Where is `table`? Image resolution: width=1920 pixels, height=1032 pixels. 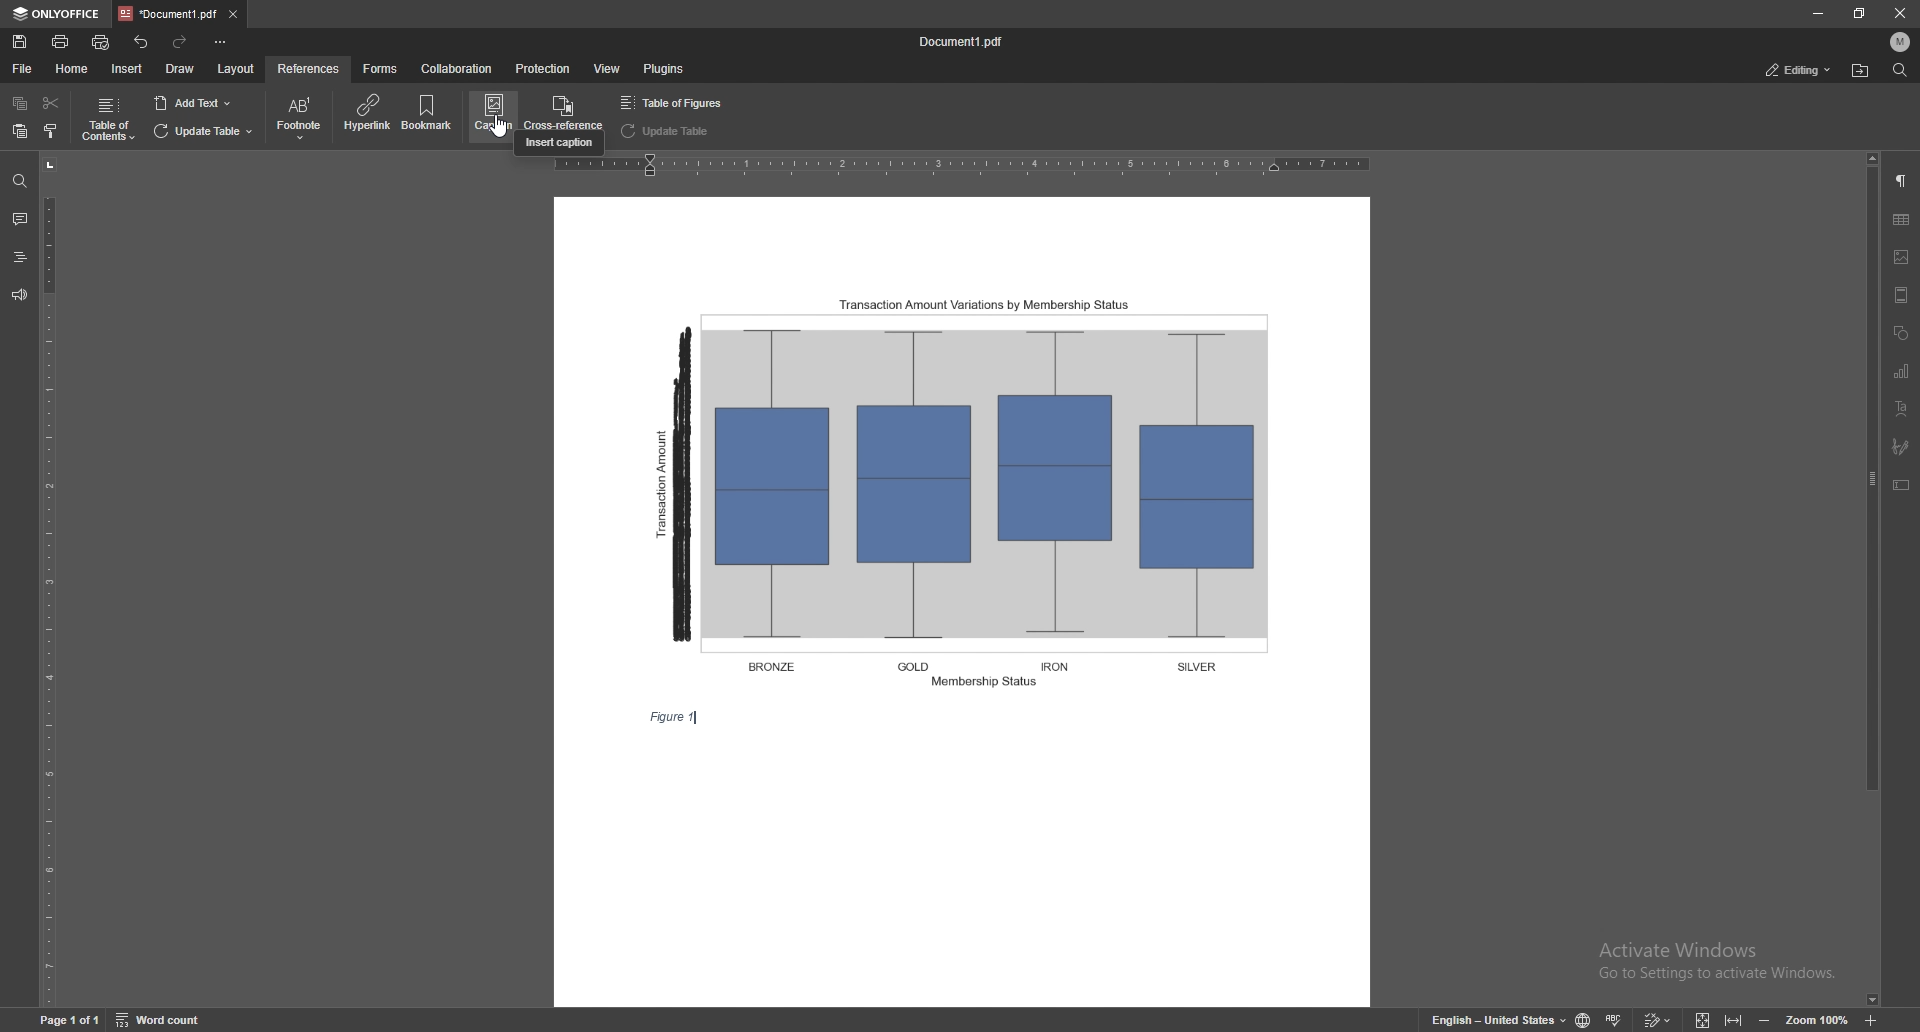
table is located at coordinates (1902, 219).